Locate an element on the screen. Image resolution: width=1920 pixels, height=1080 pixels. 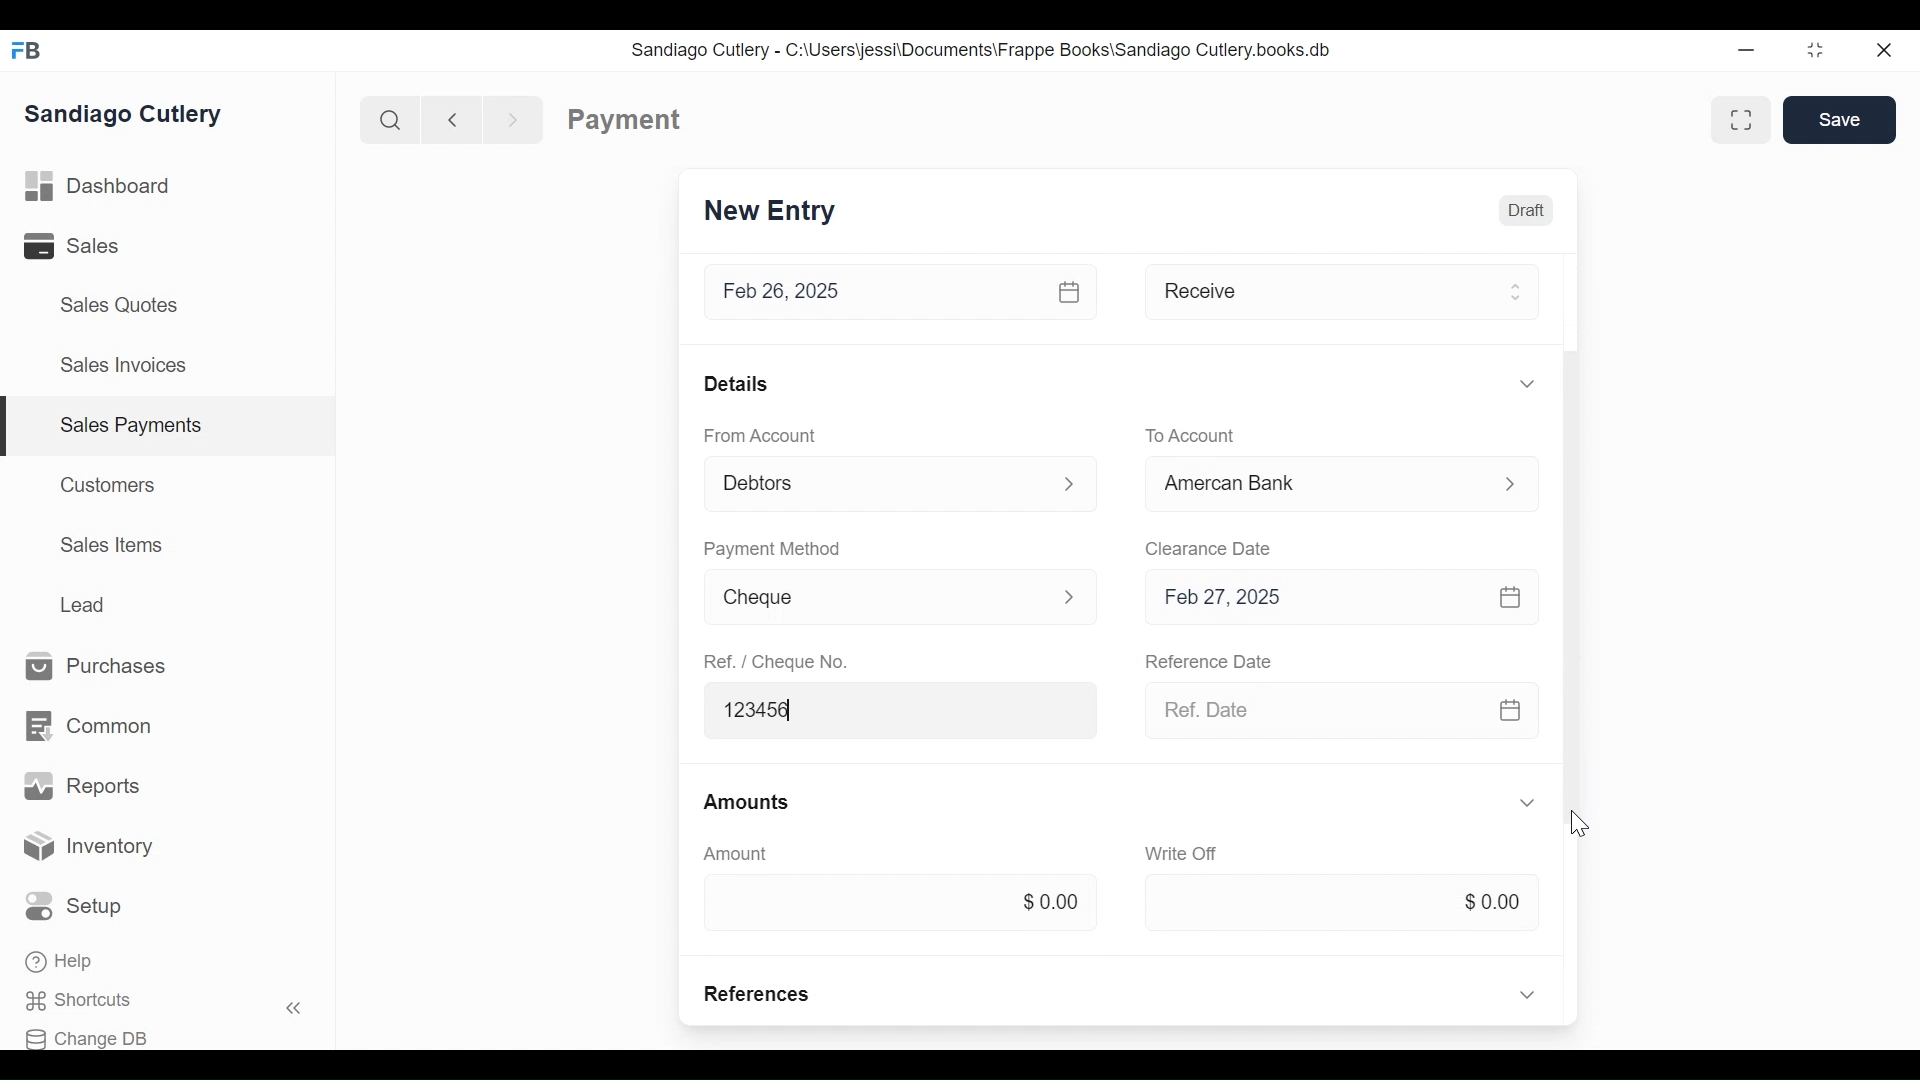
Expand is located at coordinates (1514, 291).